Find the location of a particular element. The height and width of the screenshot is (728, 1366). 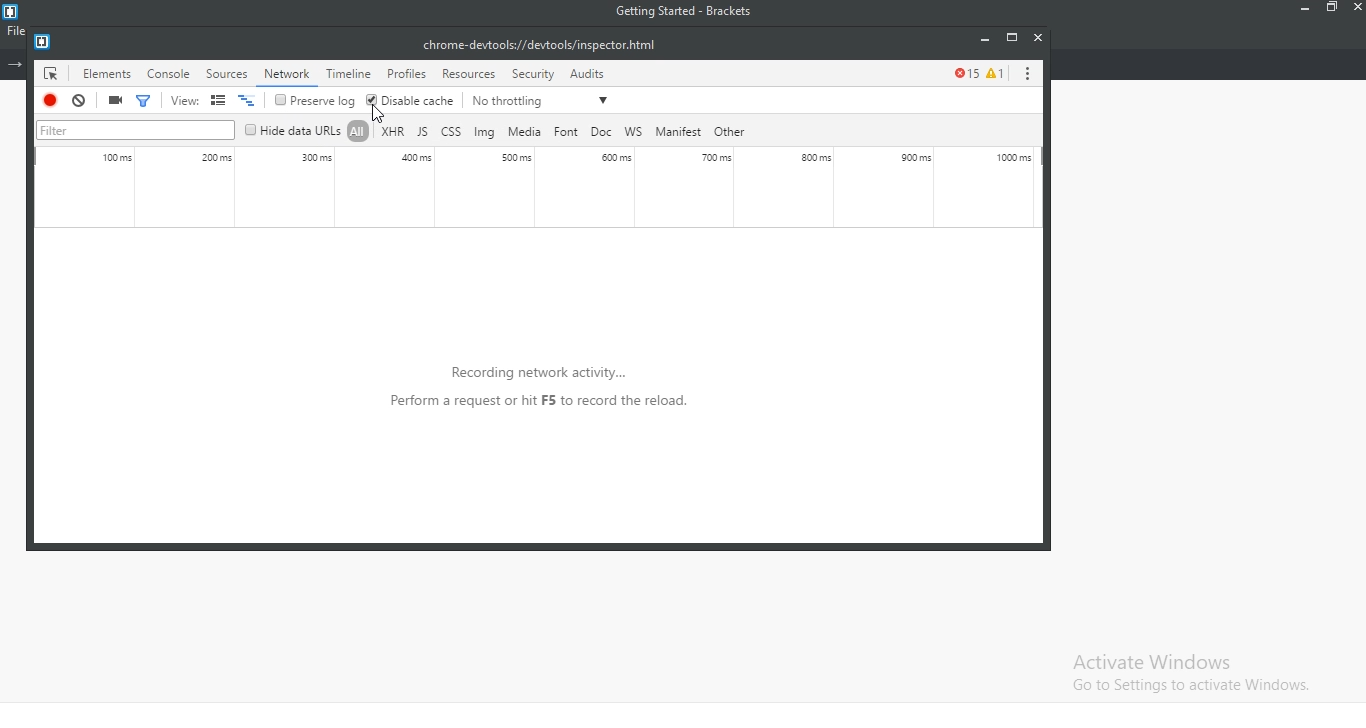

recording network activity is located at coordinates (520, 408).